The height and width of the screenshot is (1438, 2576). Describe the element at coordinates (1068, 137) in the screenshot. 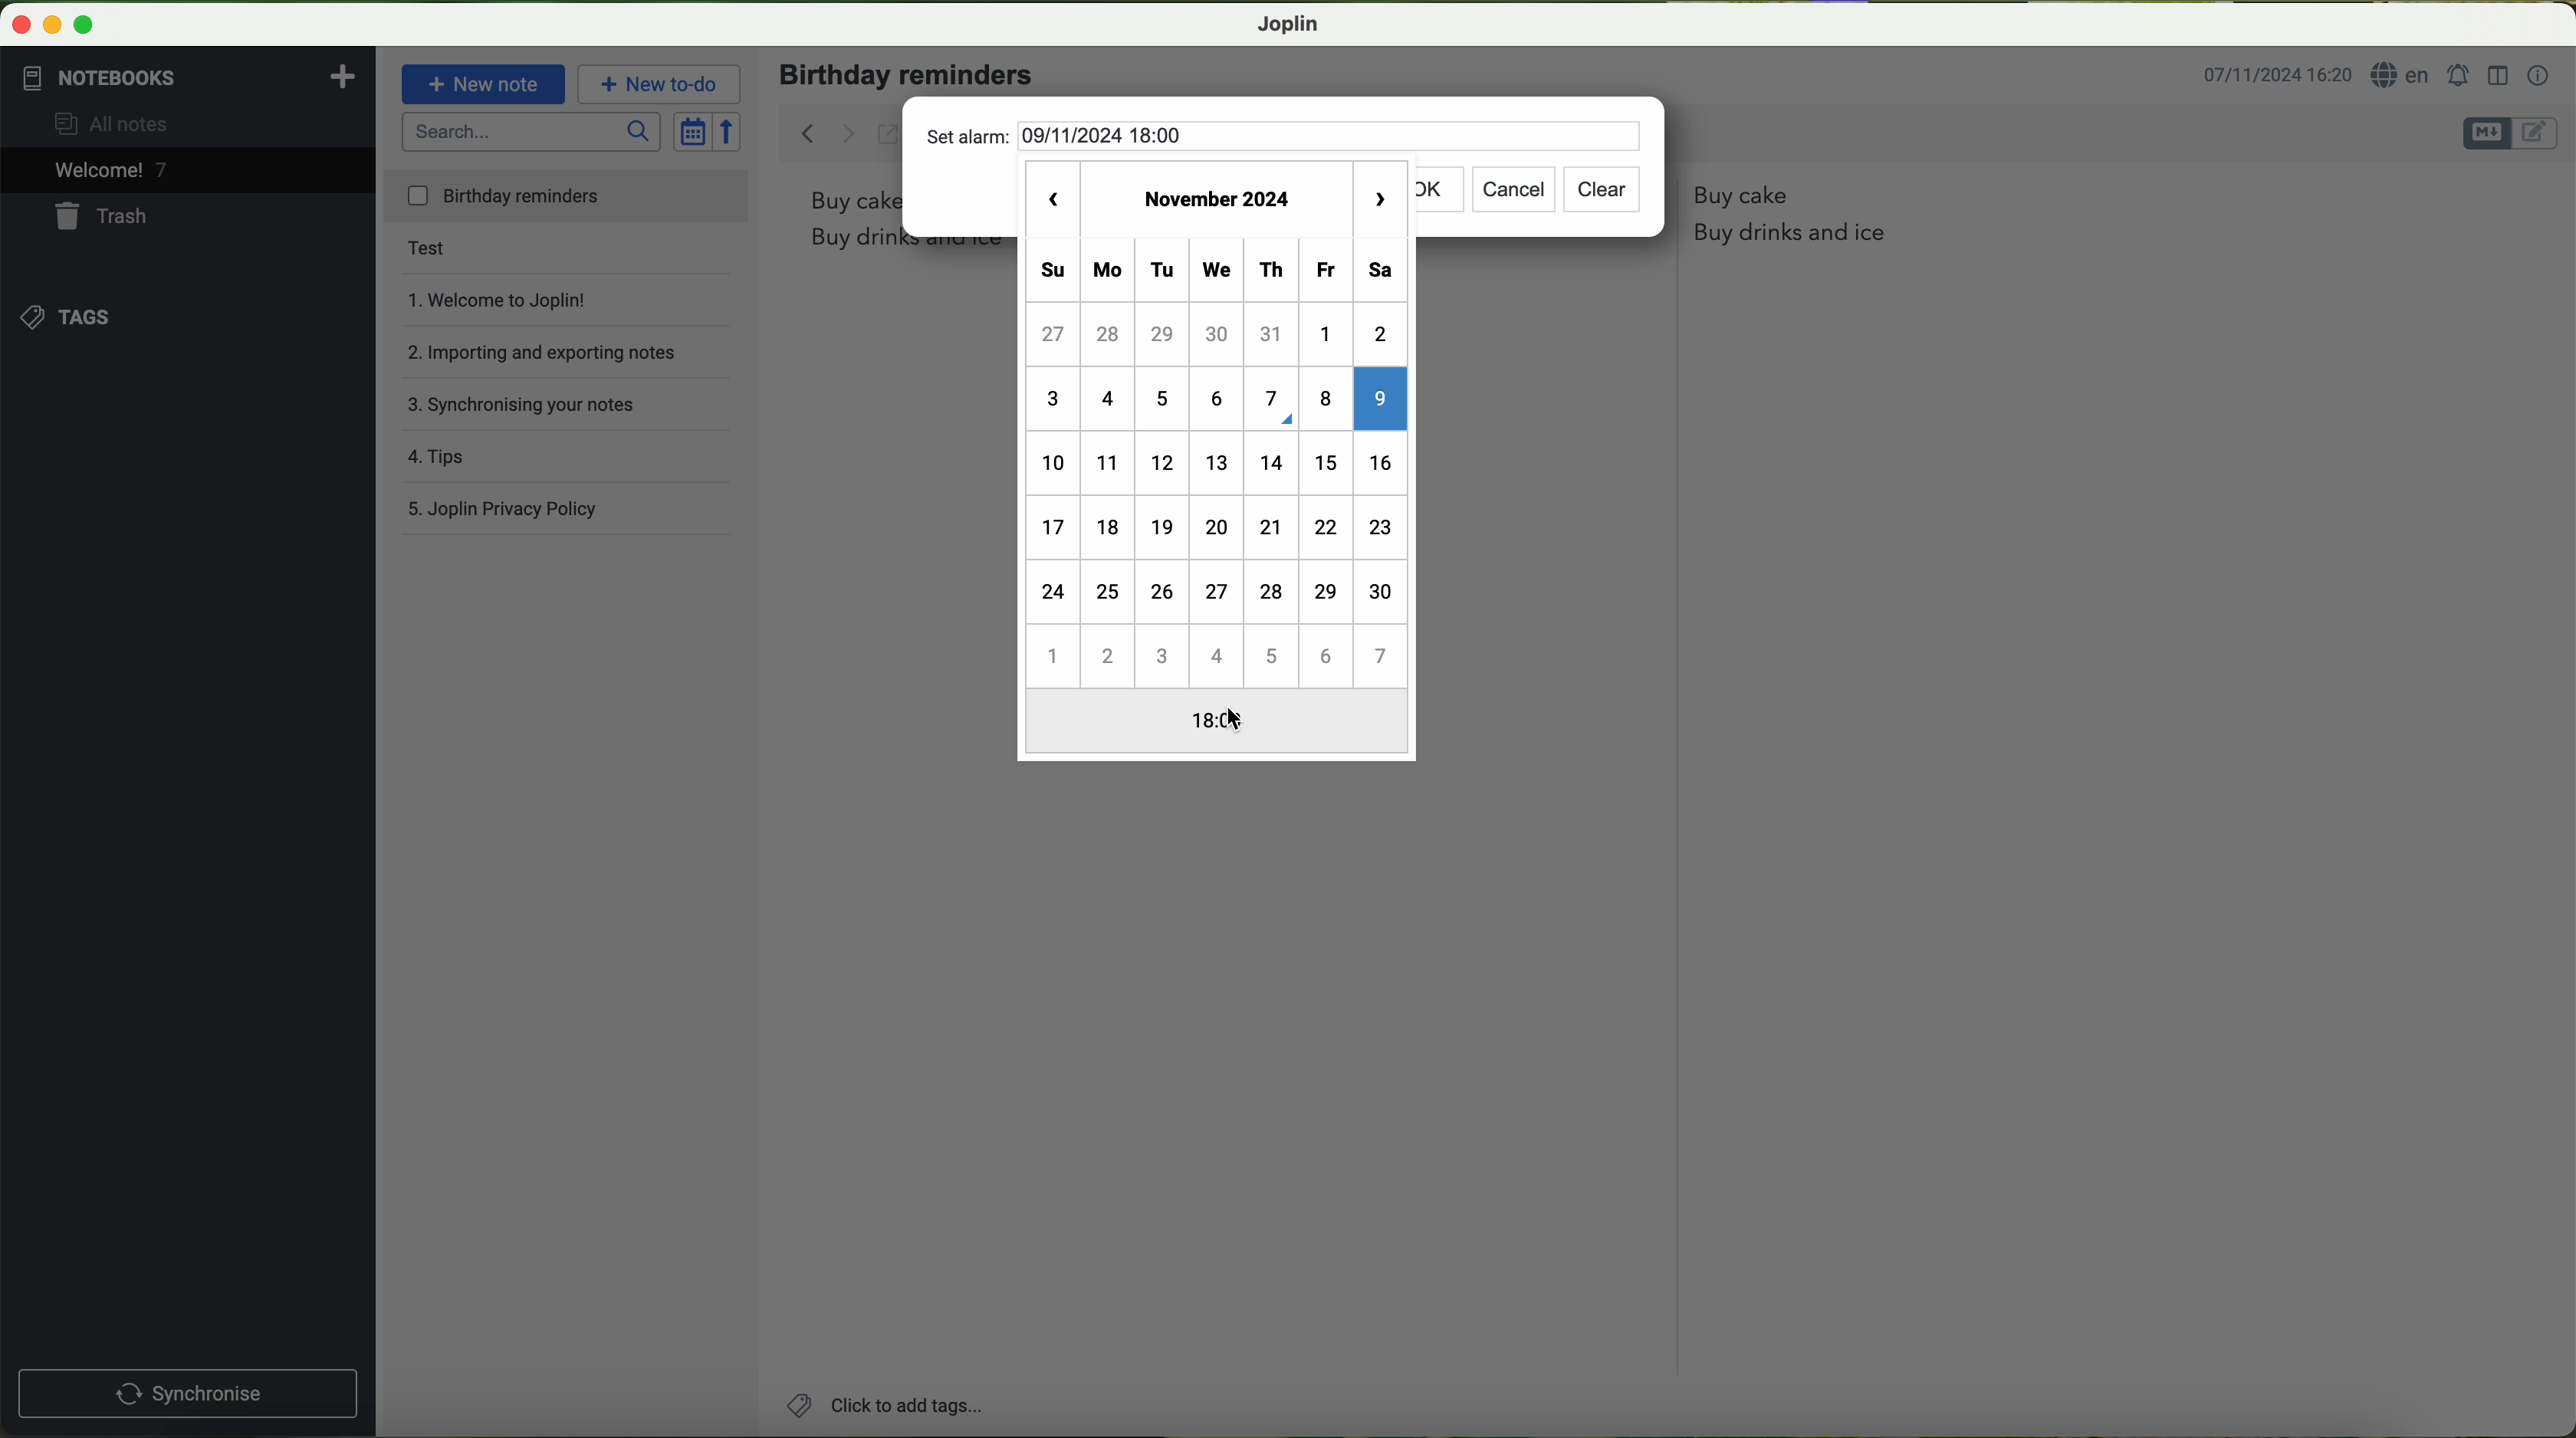

I see `set alarm 09/11/2024 18:00` at that location.